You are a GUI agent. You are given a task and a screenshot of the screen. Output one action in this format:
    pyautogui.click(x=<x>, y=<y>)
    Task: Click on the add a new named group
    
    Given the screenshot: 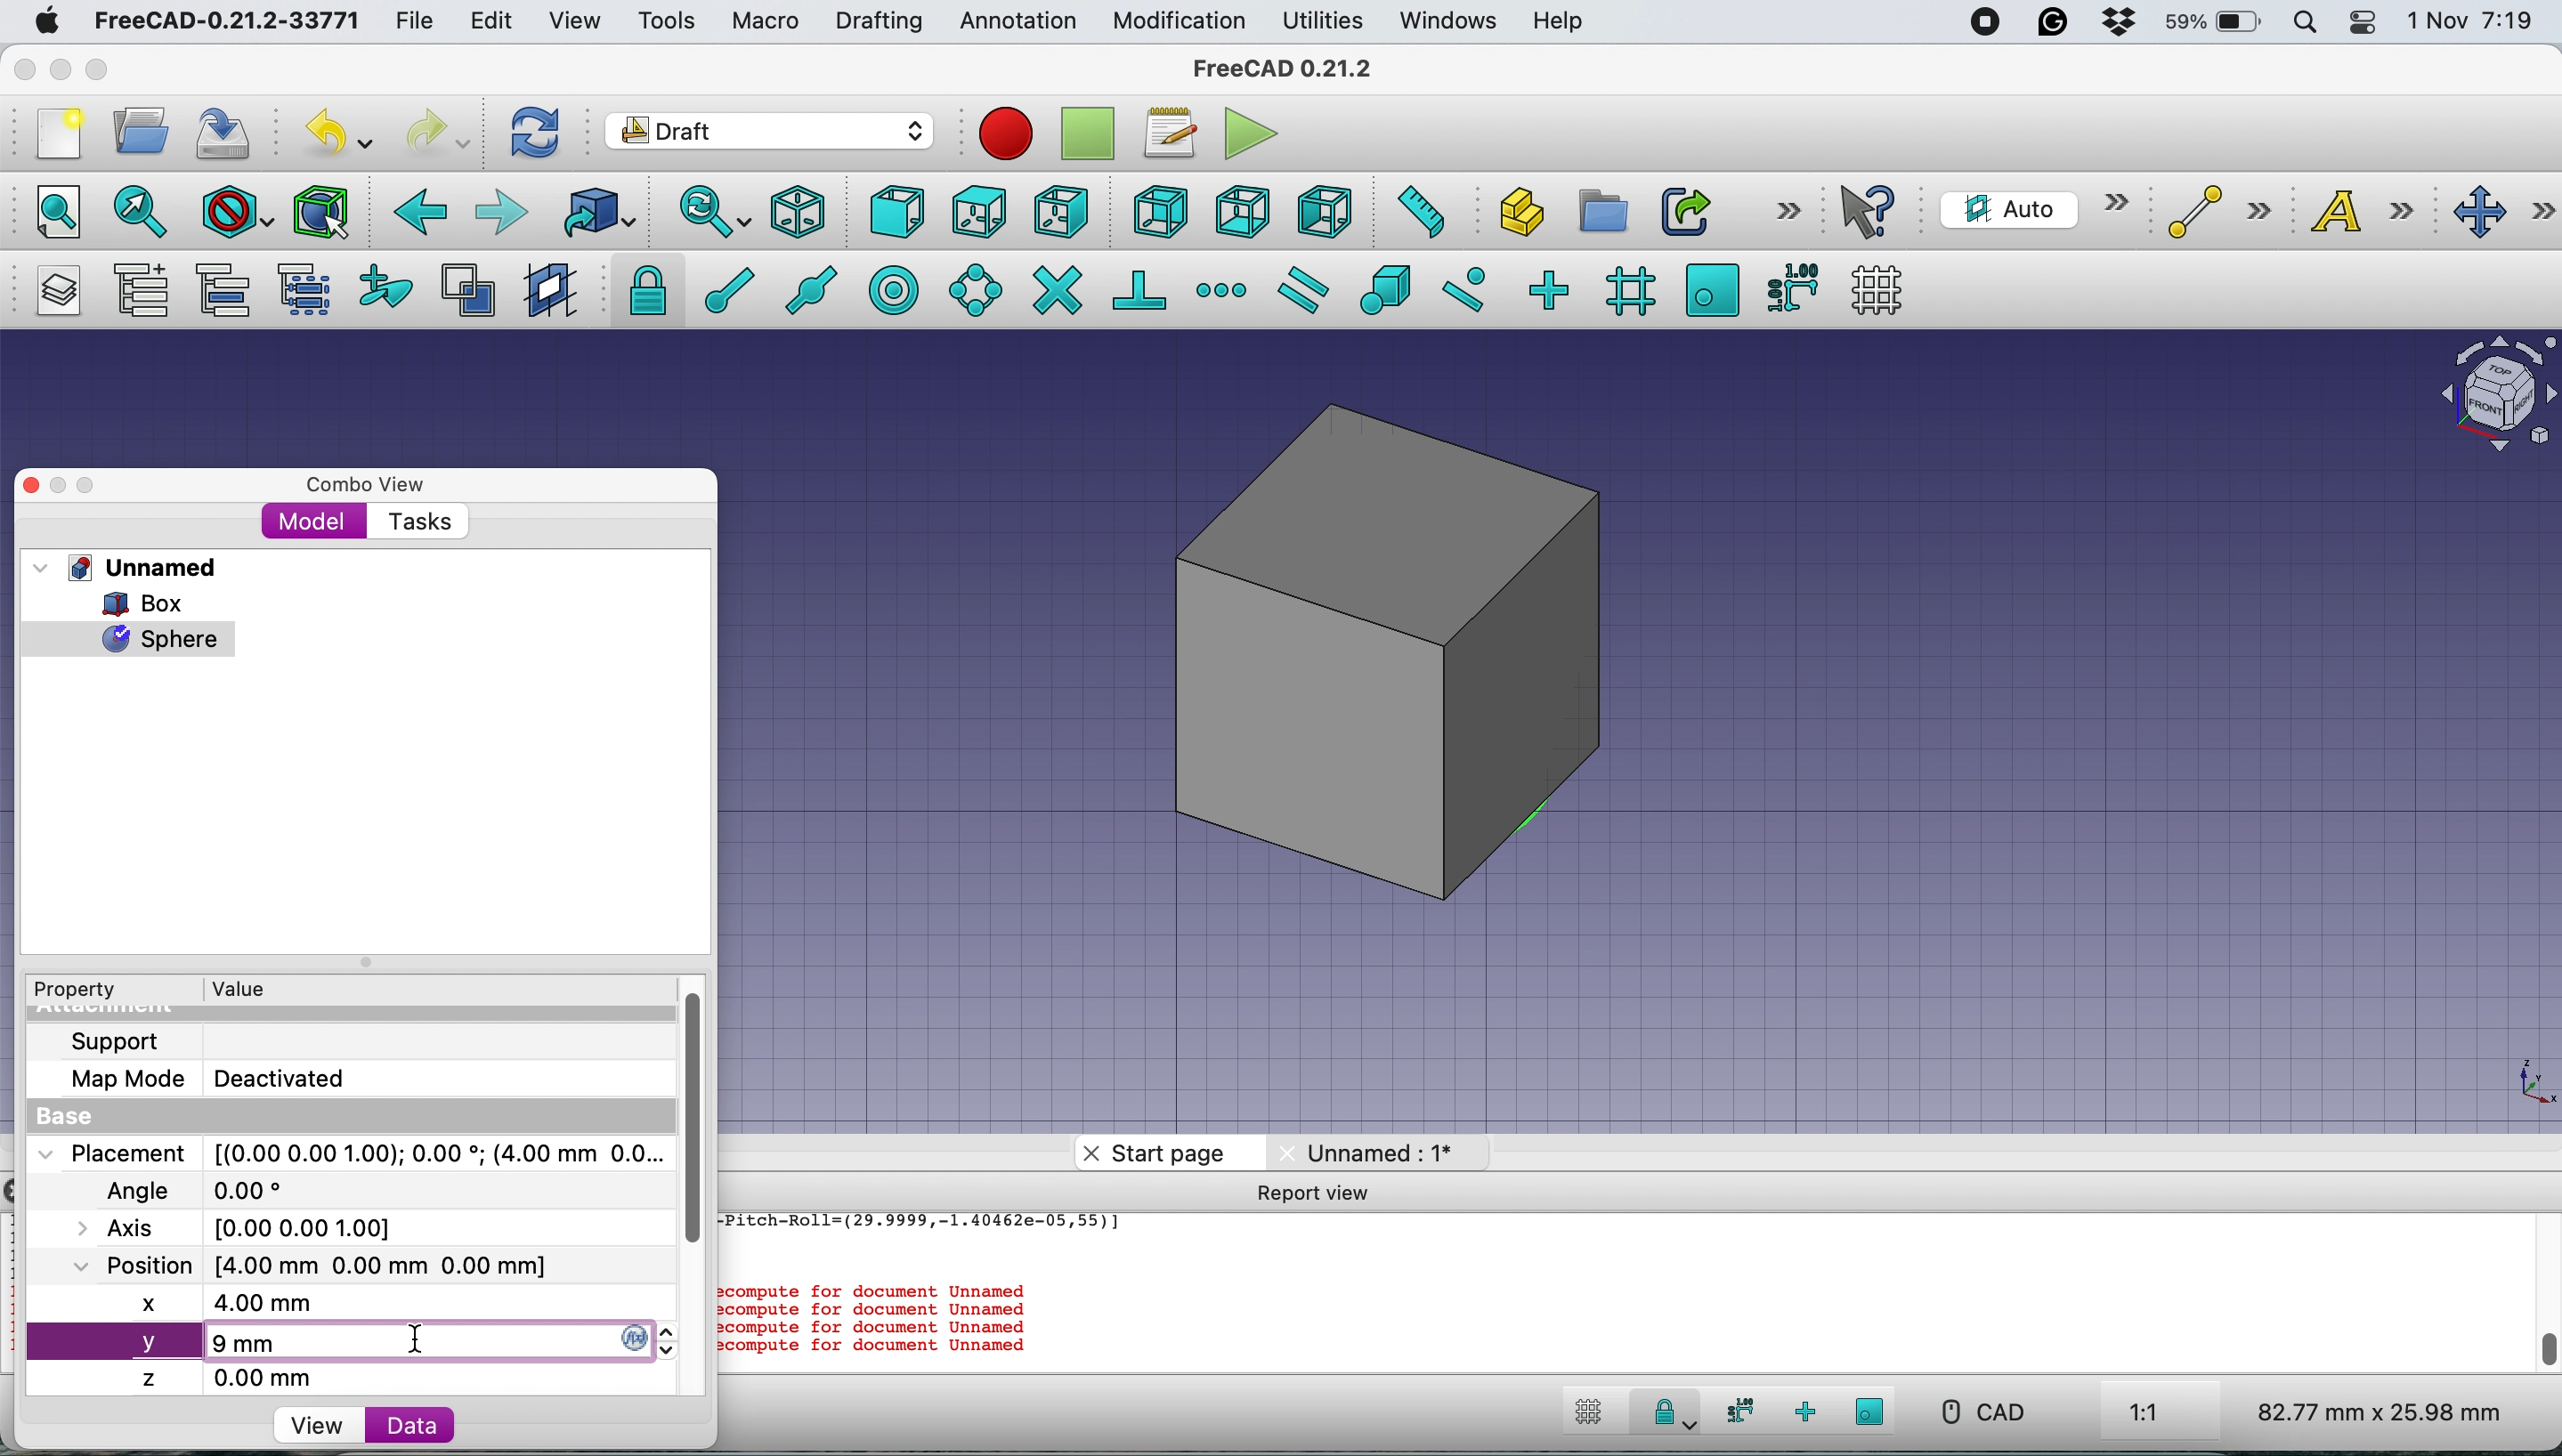 What is the action you would take?
    pyautogui.click(x=140, y=294)
    